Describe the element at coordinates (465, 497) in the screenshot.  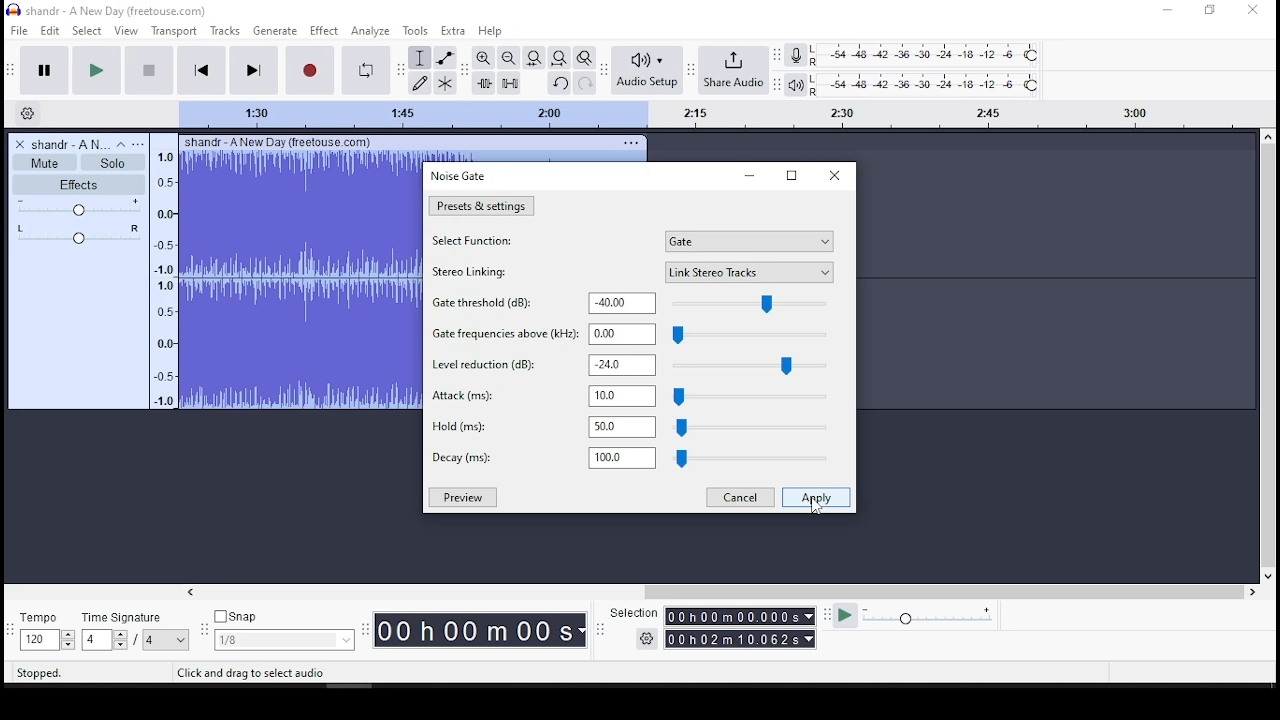
I see `preview` at that location.